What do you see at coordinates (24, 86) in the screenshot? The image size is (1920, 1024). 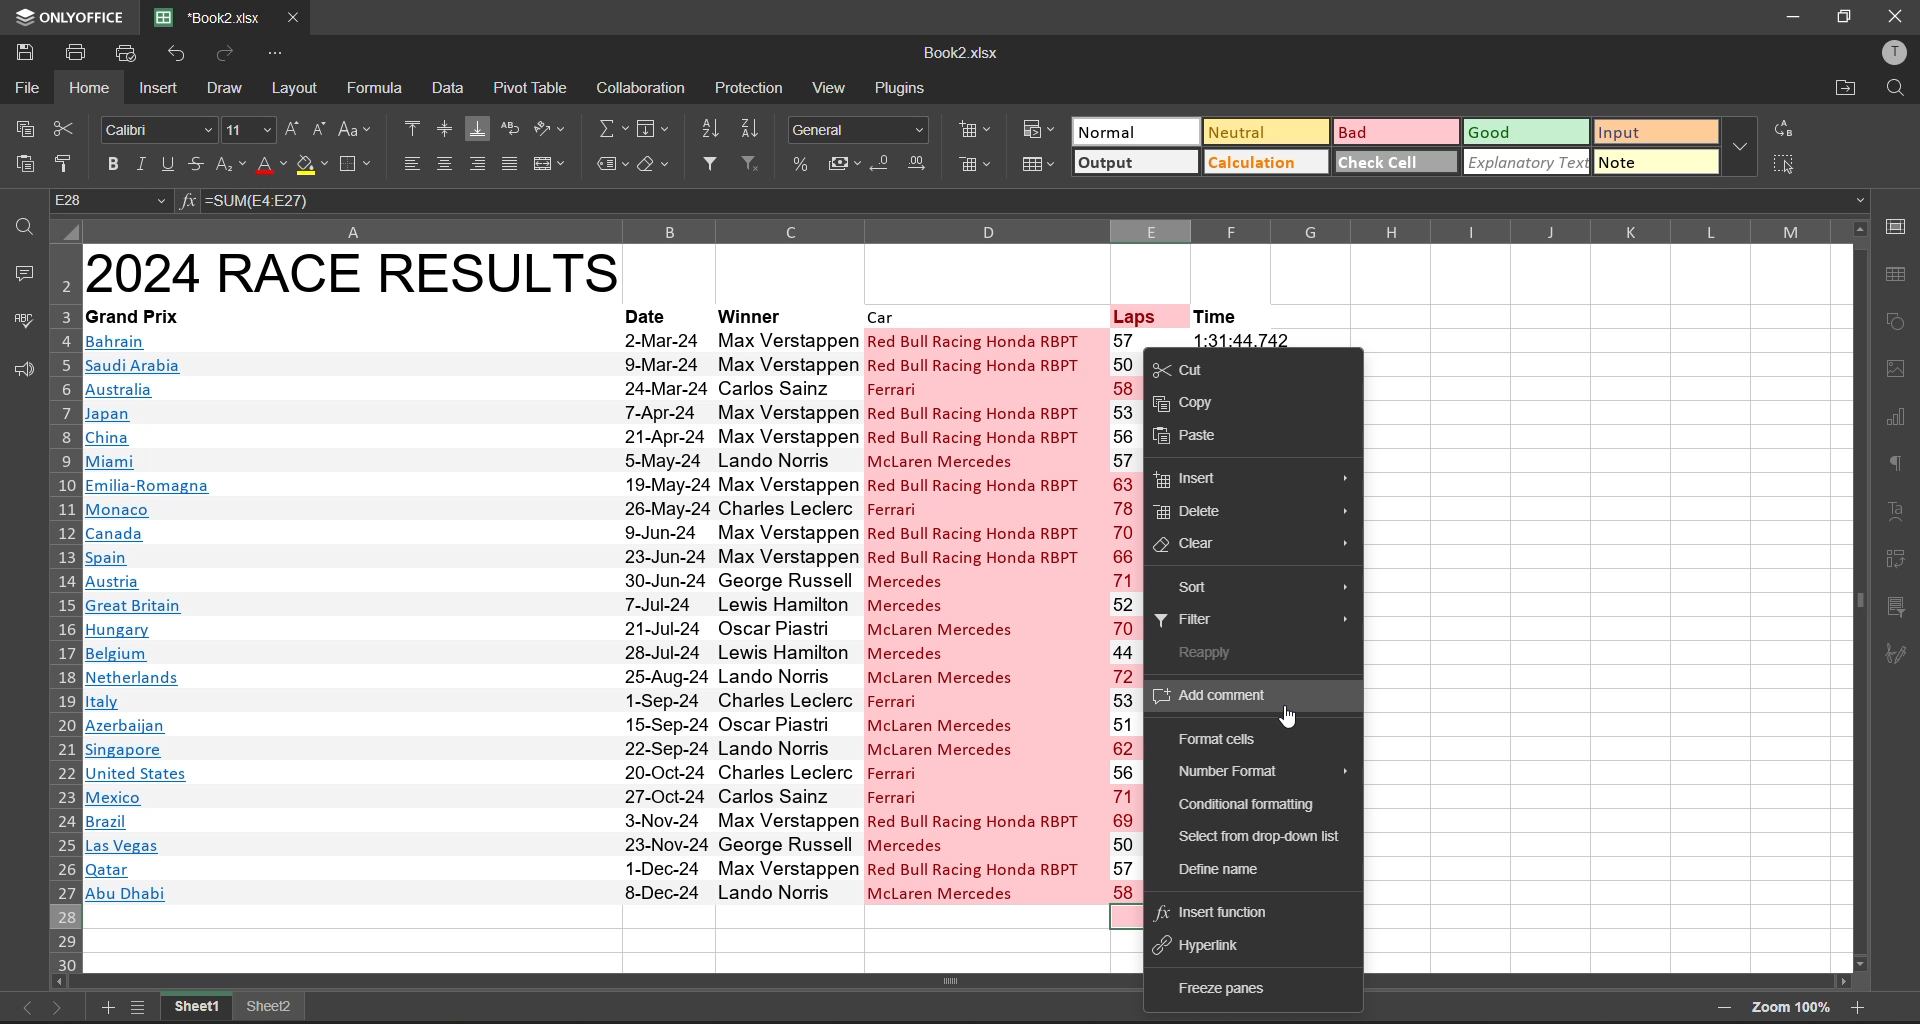 I see `file` at bounding box center [24, 86].